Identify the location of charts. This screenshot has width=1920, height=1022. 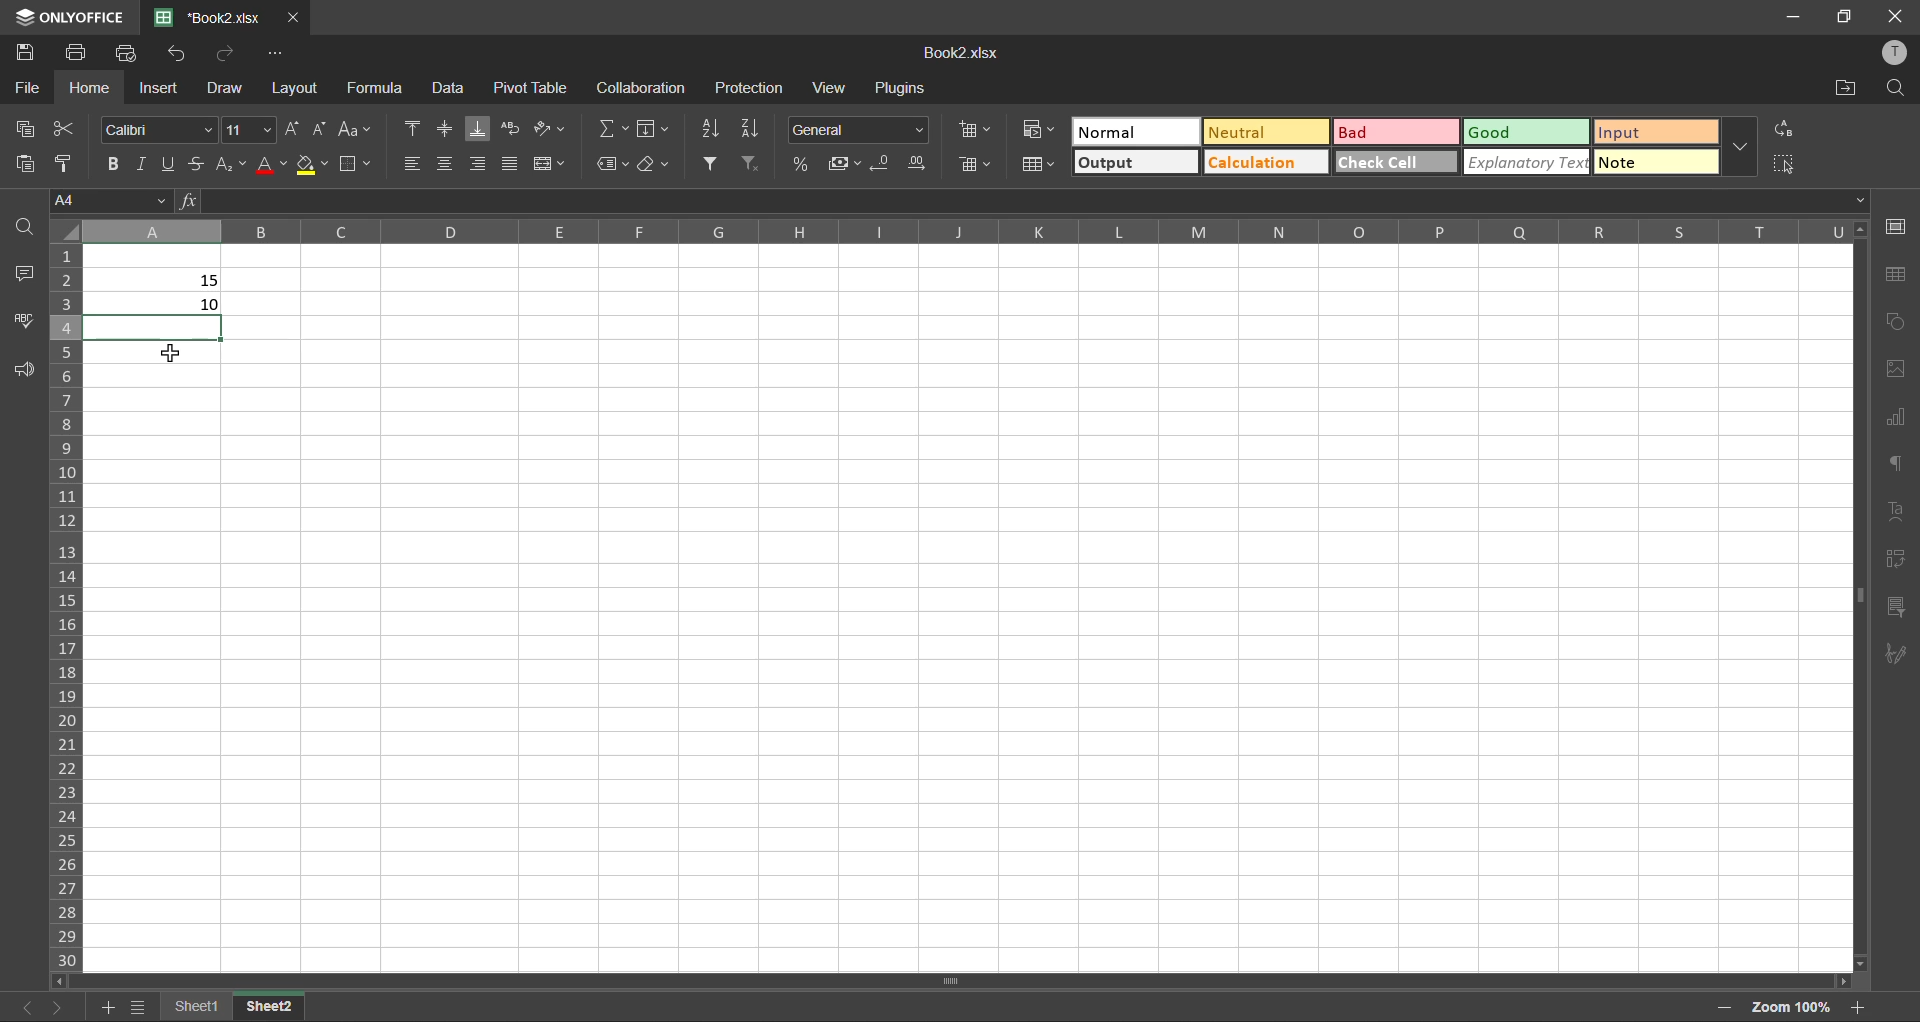
(1895, 418).